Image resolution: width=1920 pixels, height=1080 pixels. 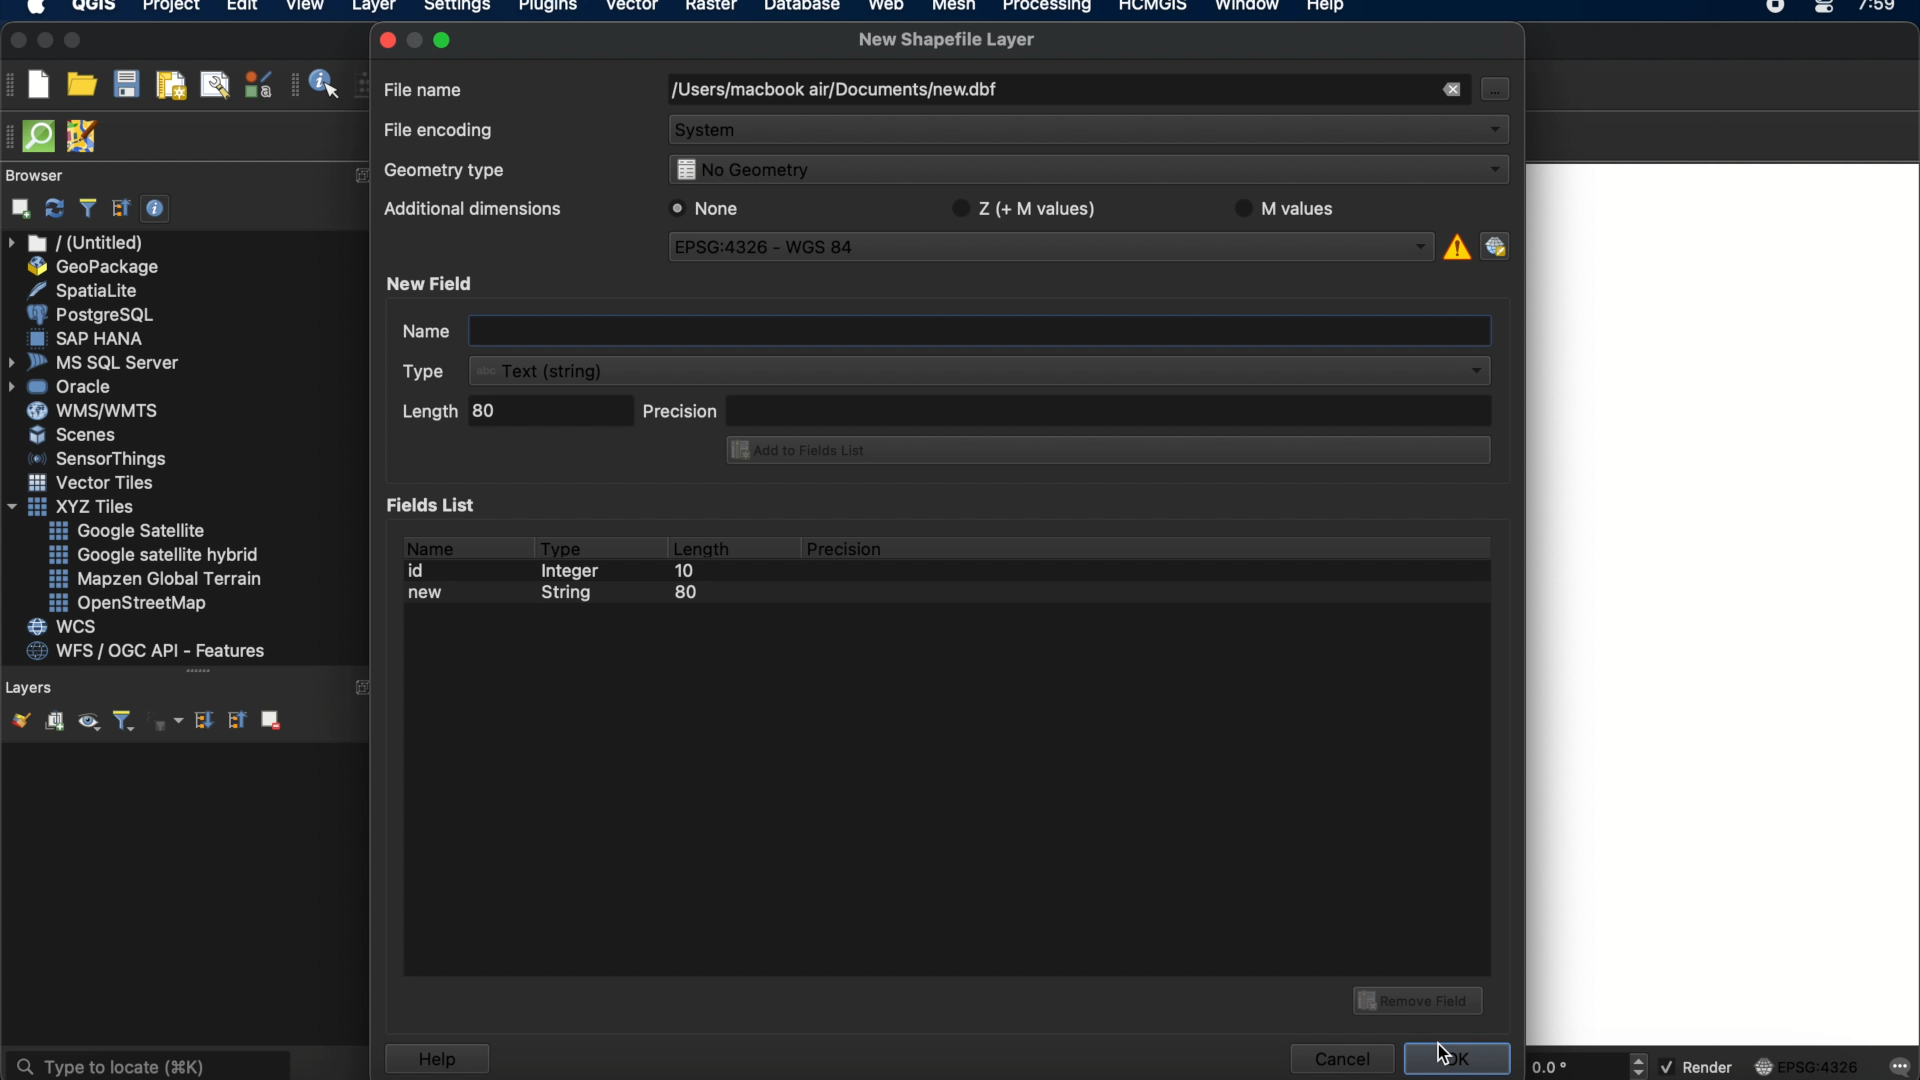 What do you see at coordinates (129, 531) in the screenshot?
I see `google satellite` at bounding box center [129, 531].